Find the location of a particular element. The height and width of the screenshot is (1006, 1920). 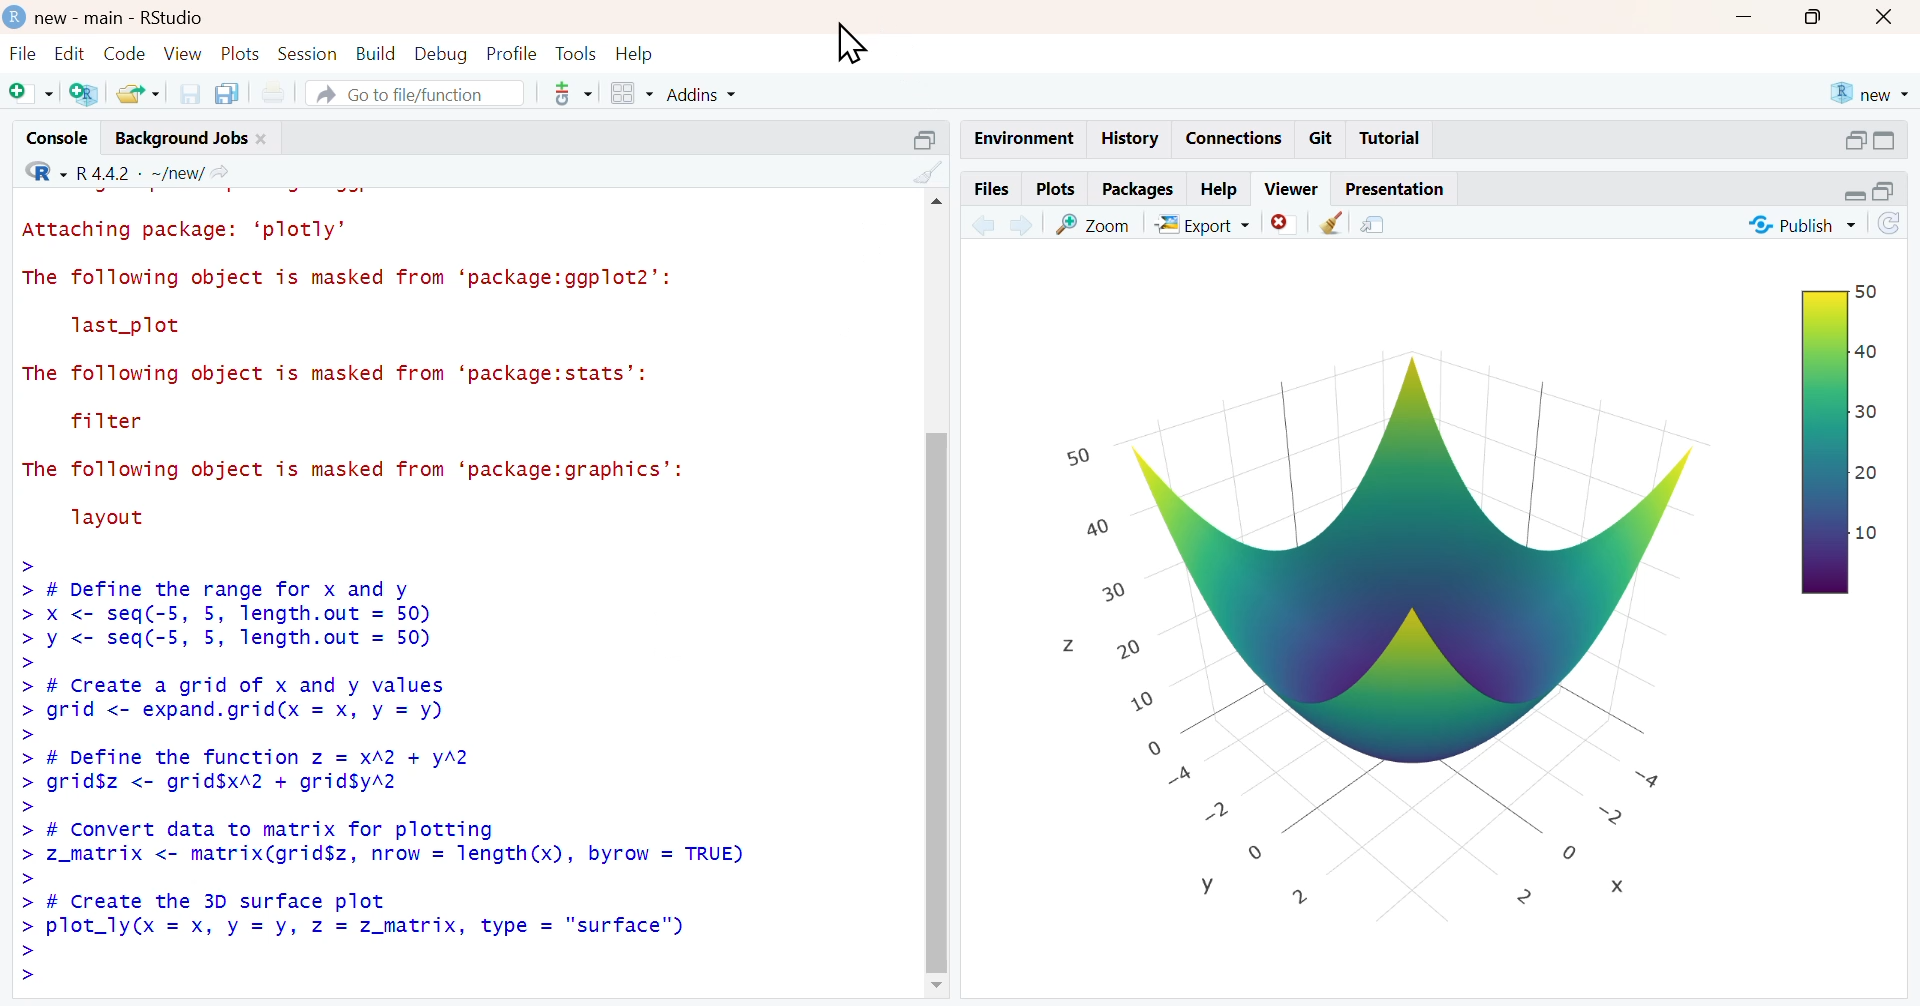

show in new window is located at coordinates (1376, 226).